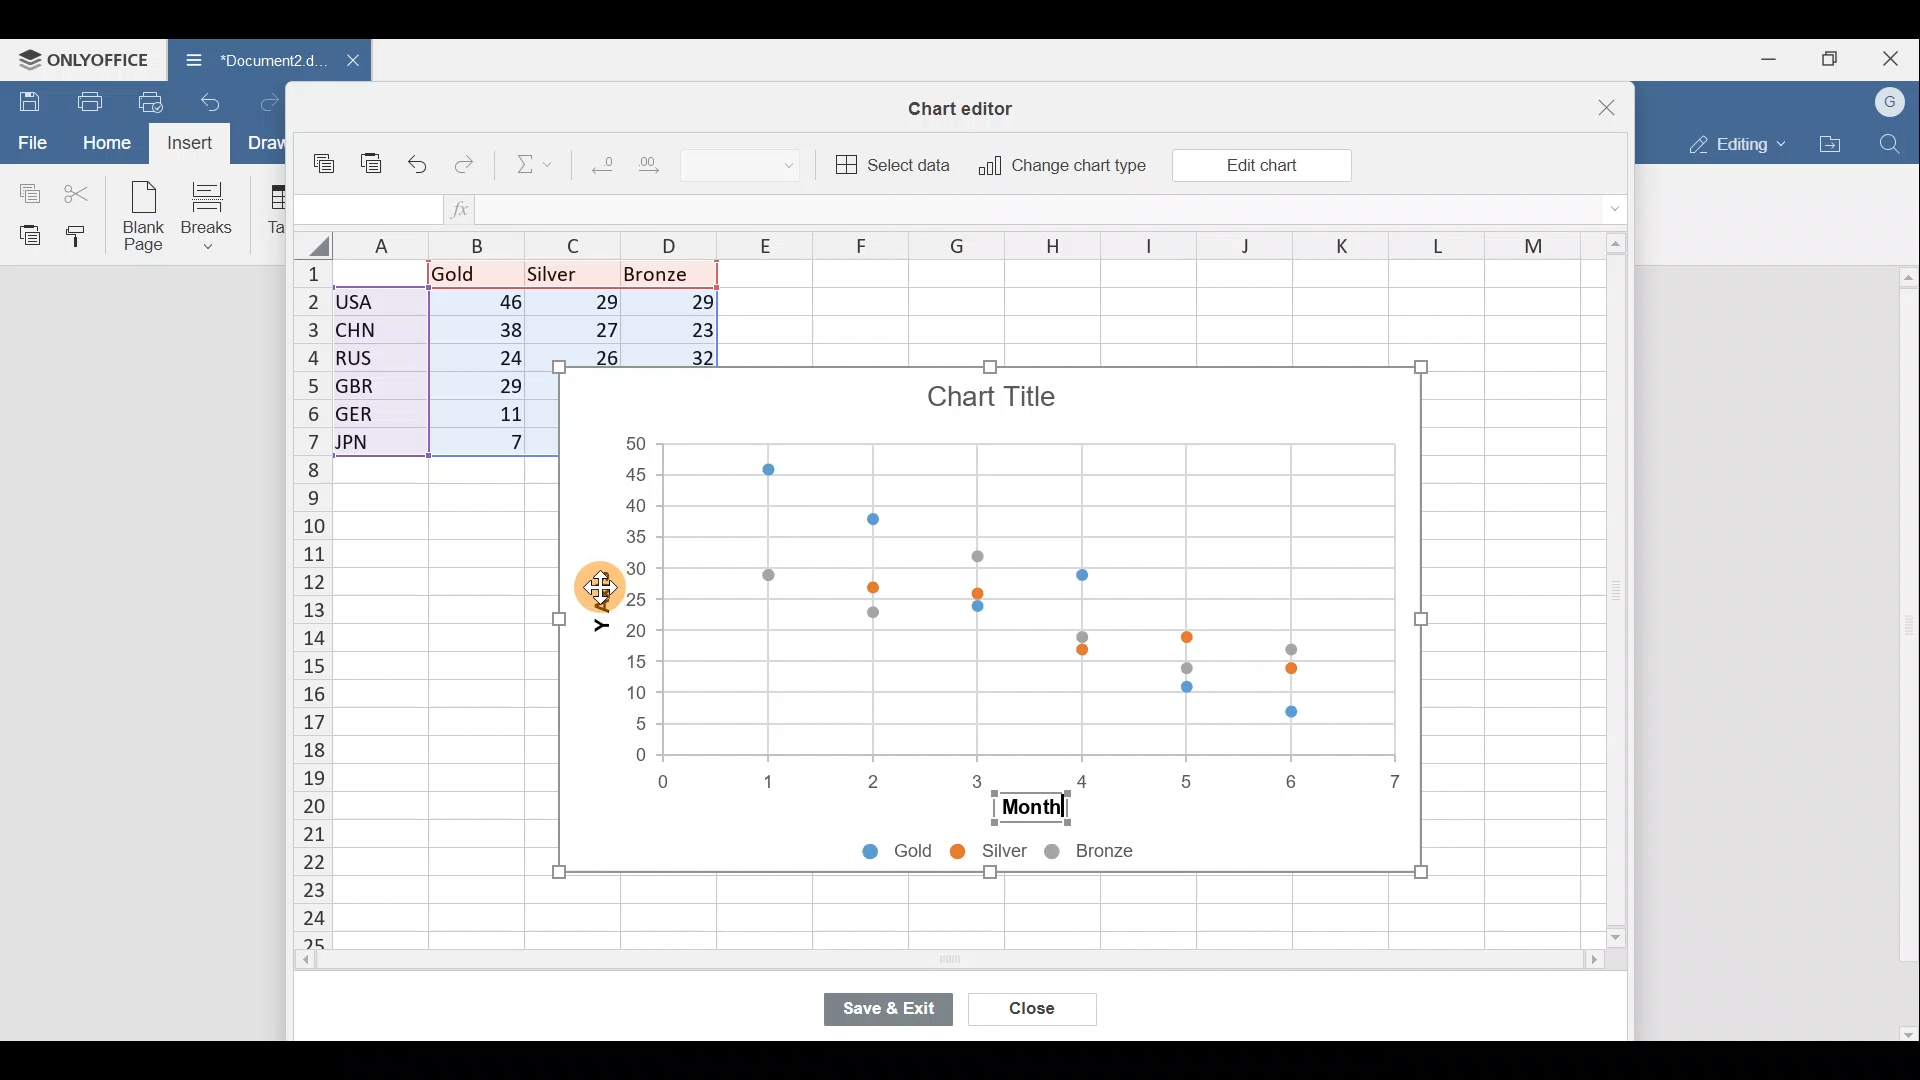 Image resolution: width=1920 pixels, height=1080 pixels. I want to click on Scroll bar, so click(1904, 653).